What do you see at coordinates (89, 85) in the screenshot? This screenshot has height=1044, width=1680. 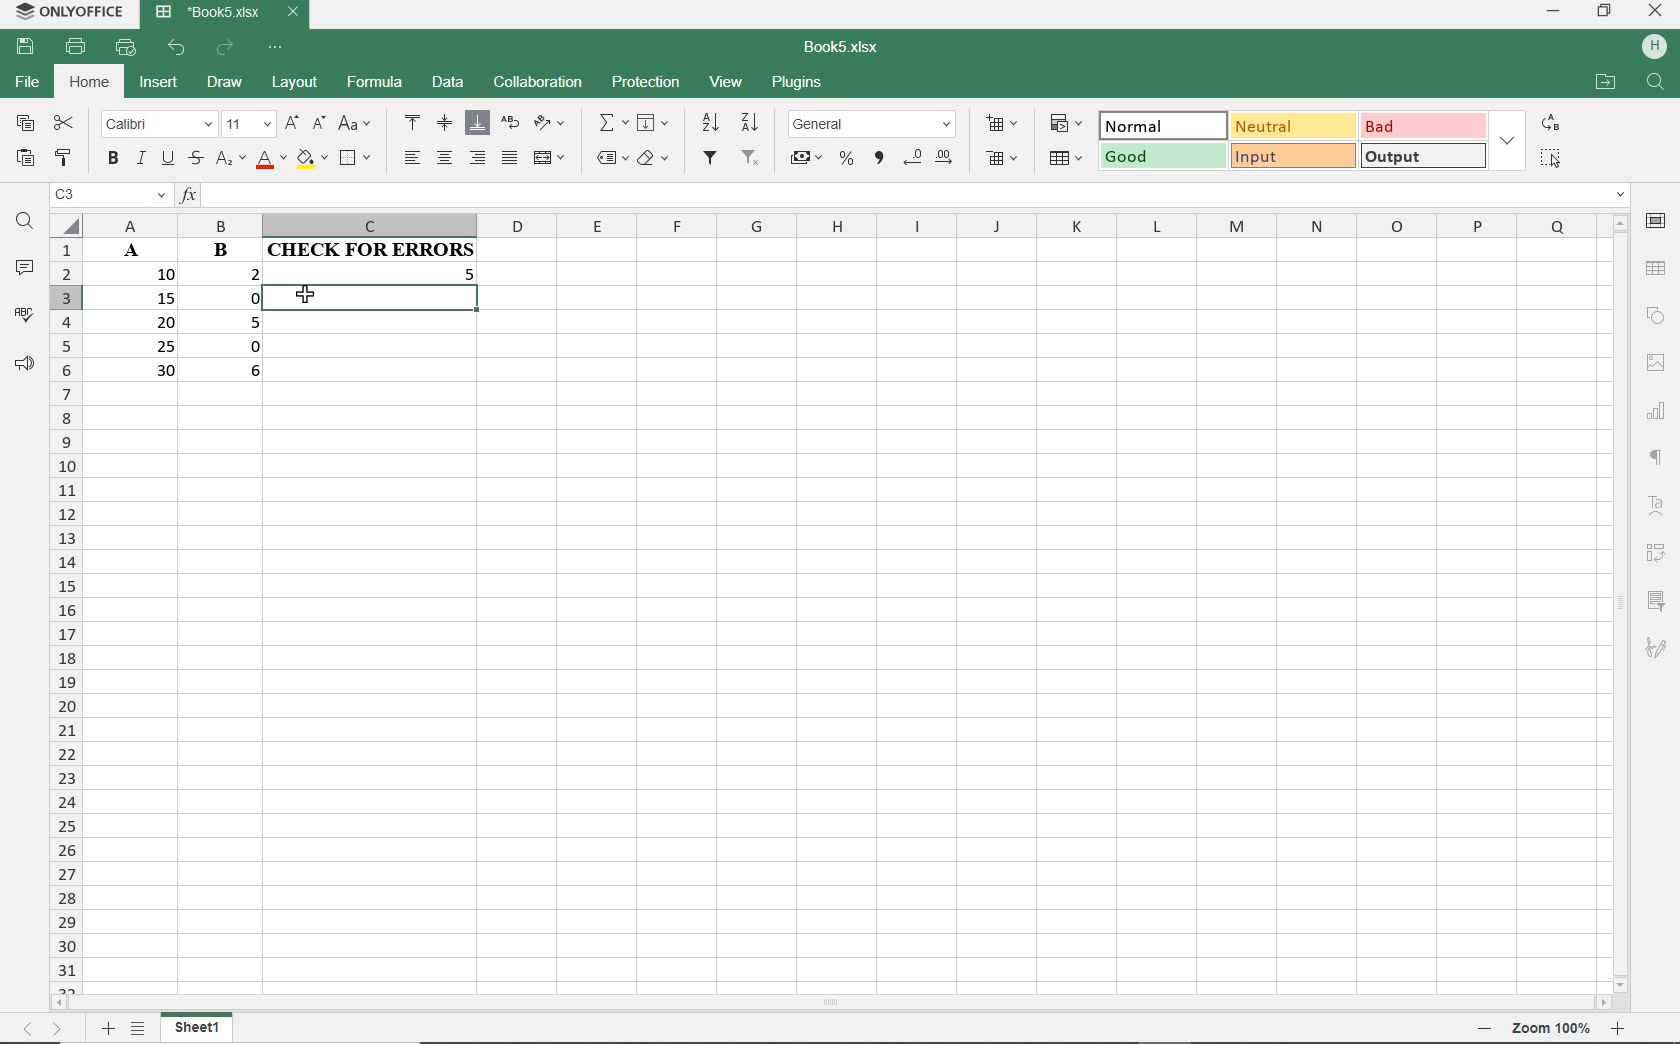 I see `HOME` at bounding box center [89, 85].